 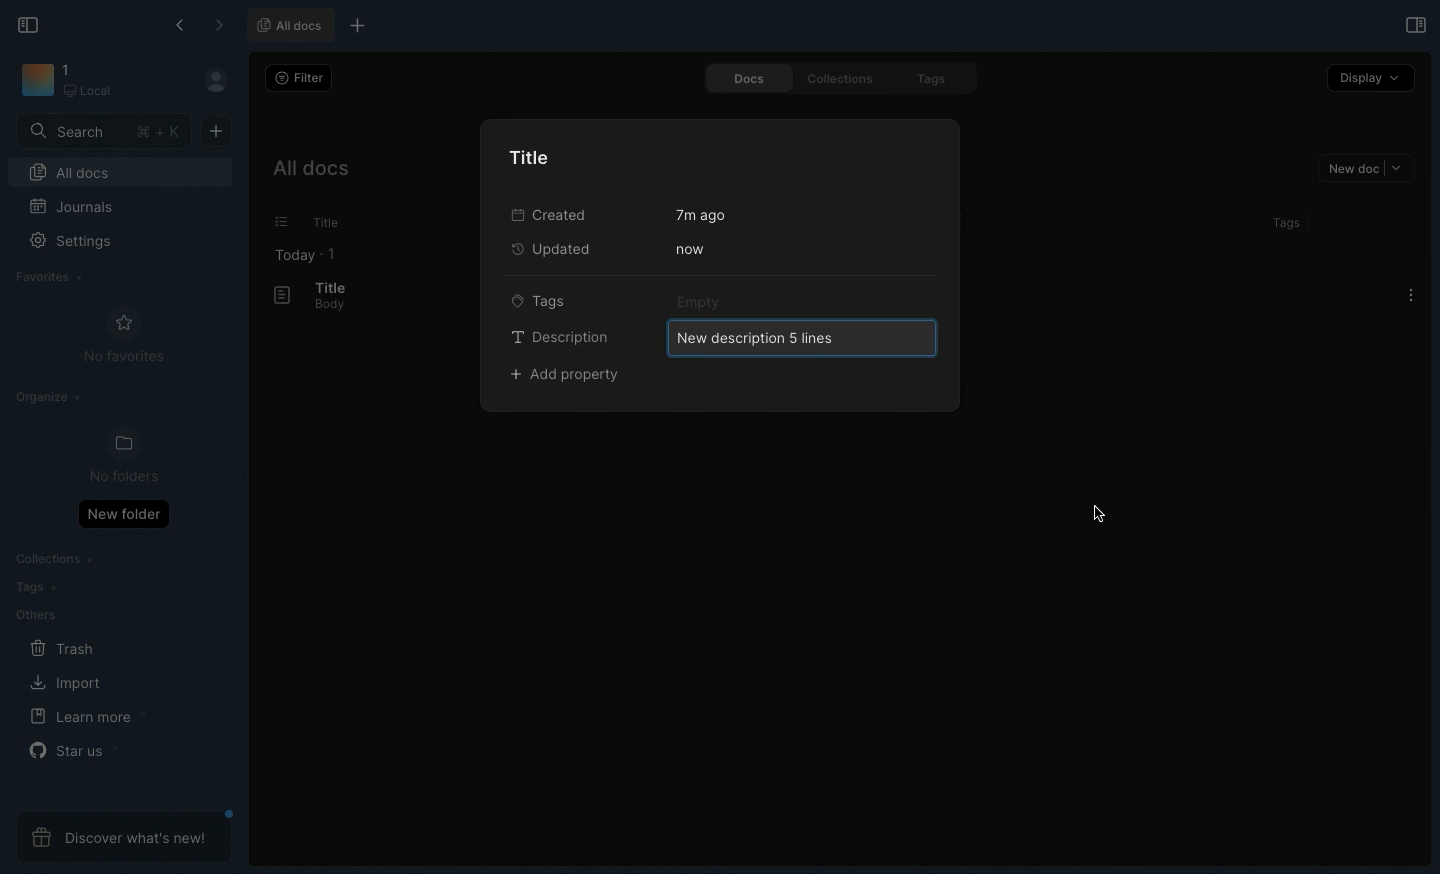 I want to click on Back, so click(x=182, y=25).